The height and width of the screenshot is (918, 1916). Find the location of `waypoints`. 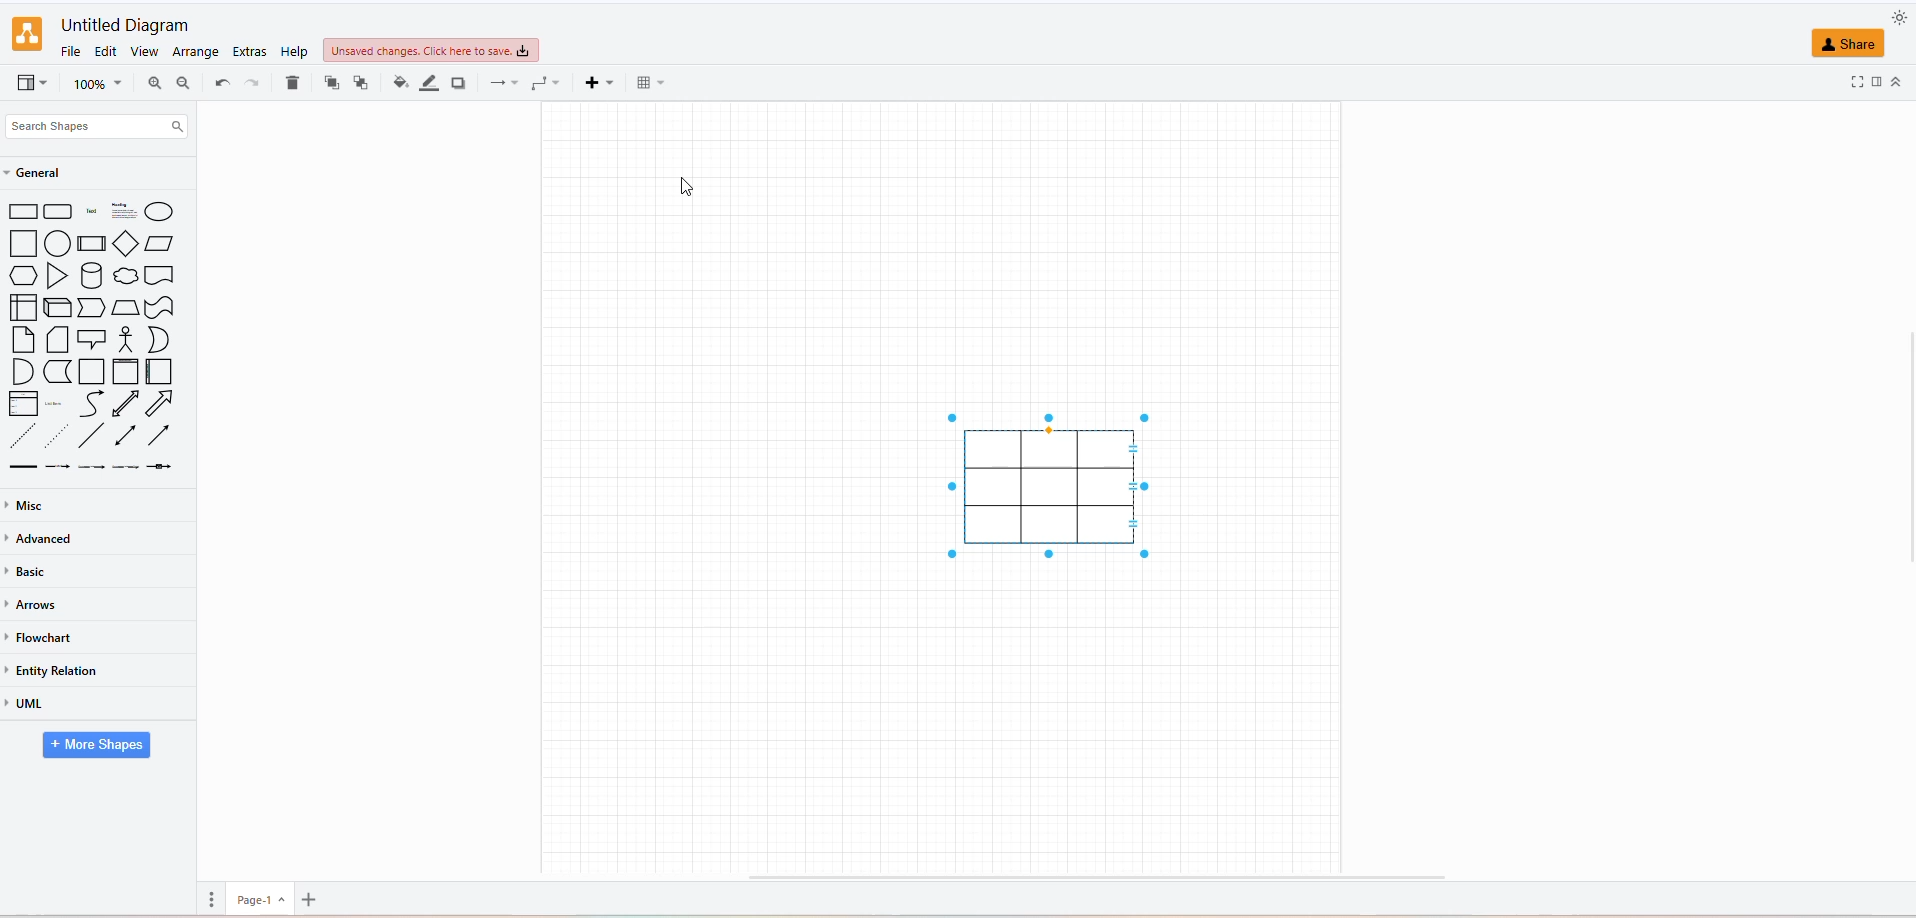

waypoints is located at coordinates (543, 83).